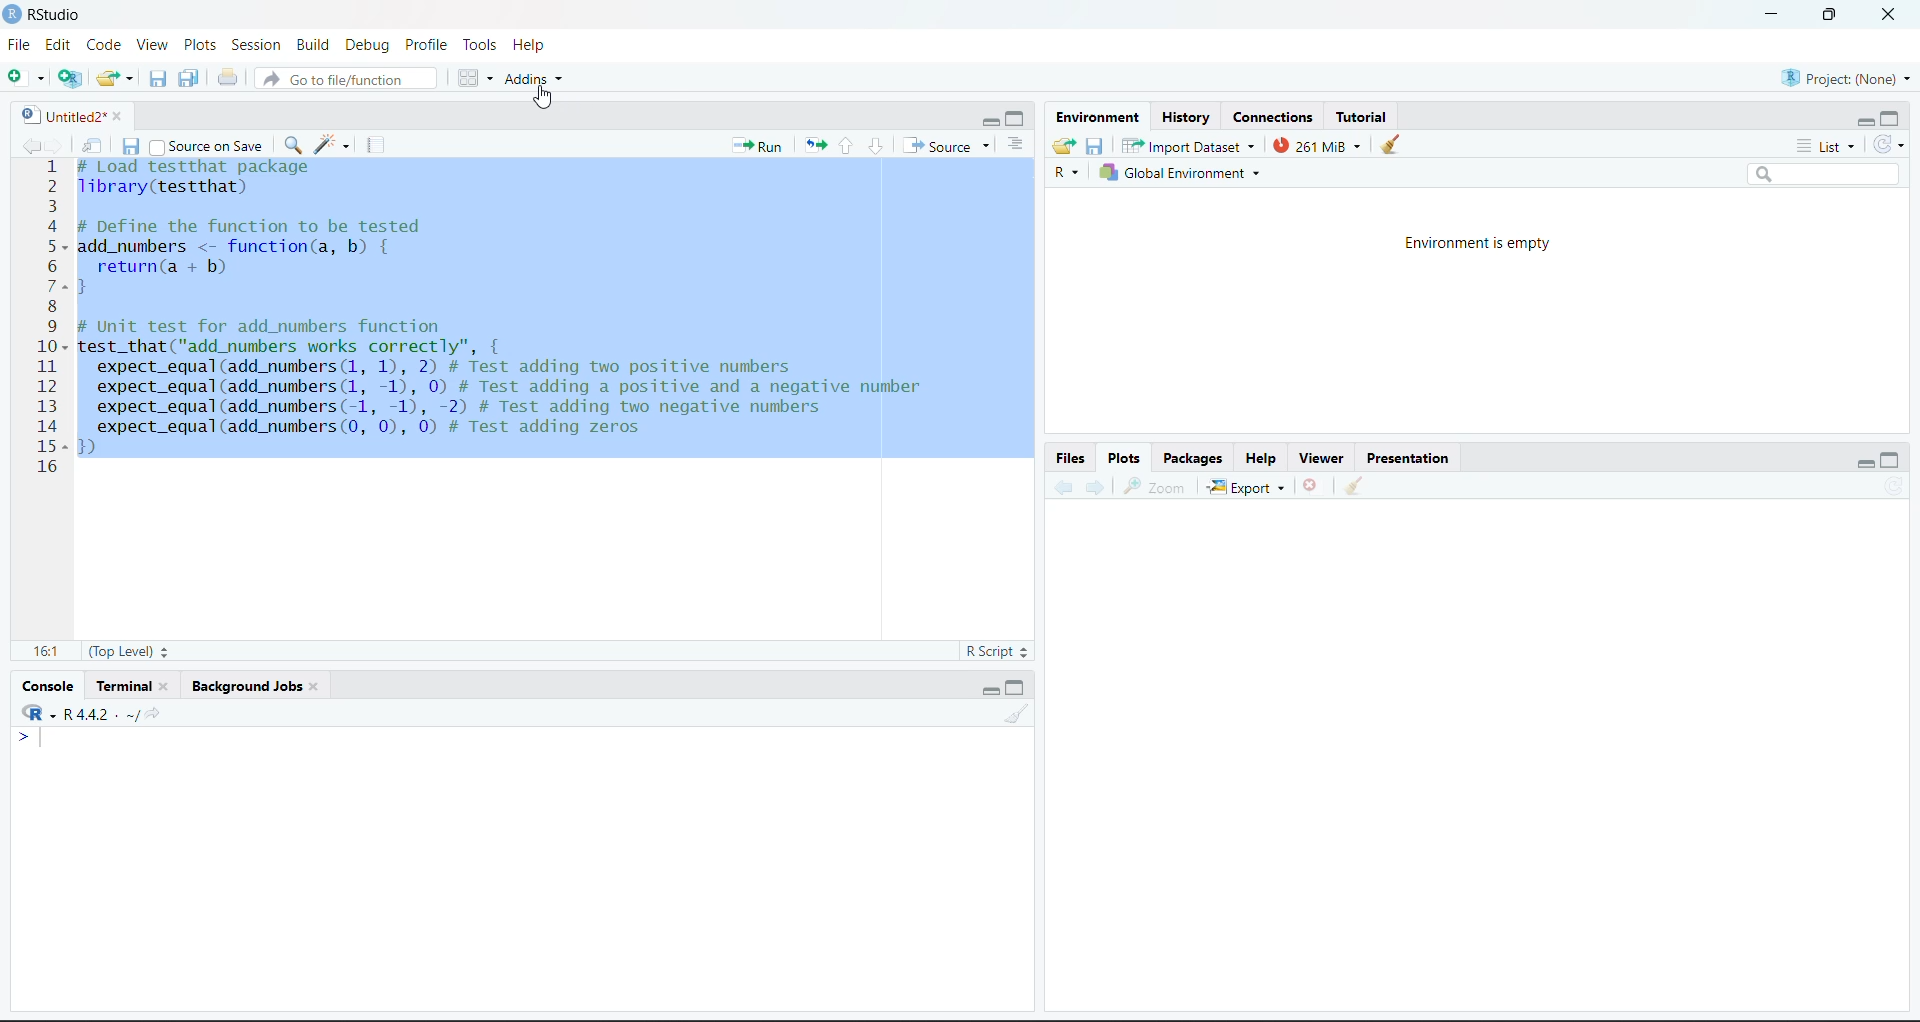 The width and height of the screenshot is (1920, 1022). I want to click on code tools, so click(332, 143).